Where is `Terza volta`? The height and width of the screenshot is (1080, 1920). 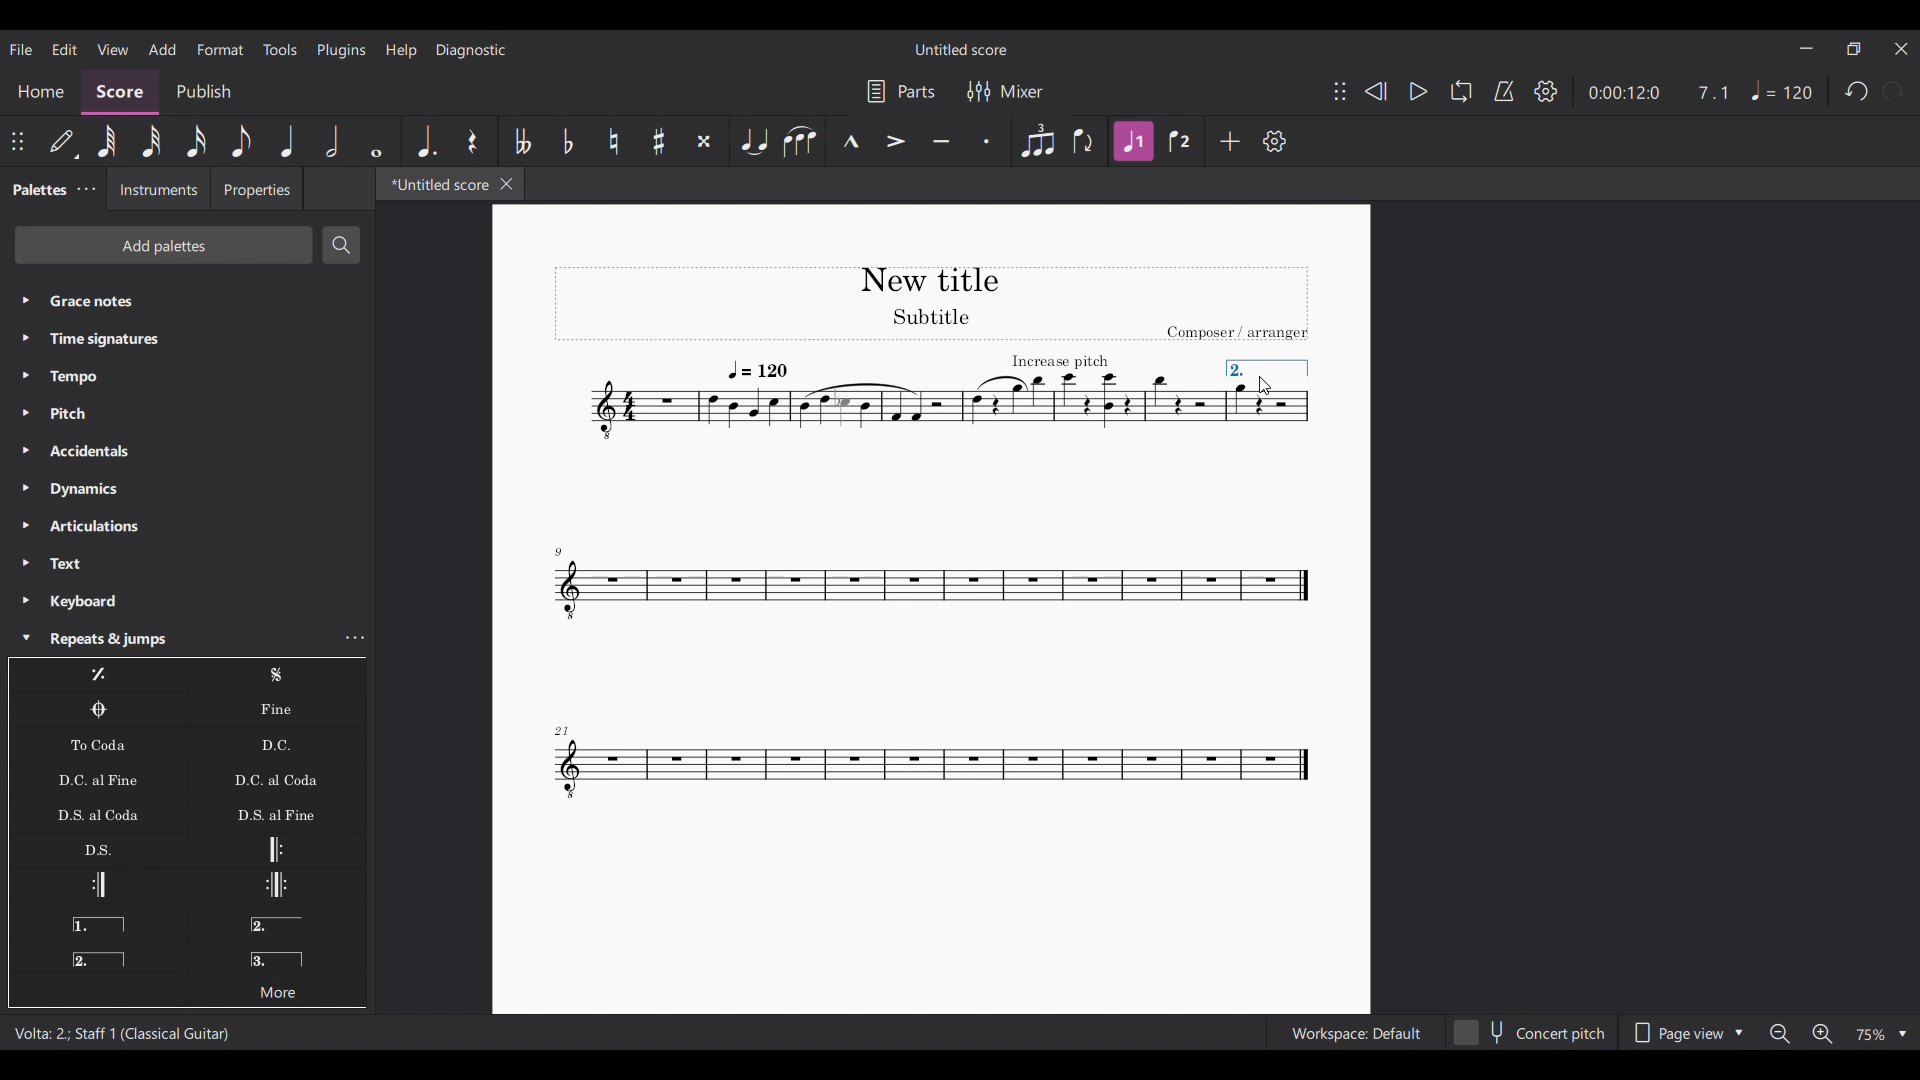
Terza volta is located at coordinates (277, 953).